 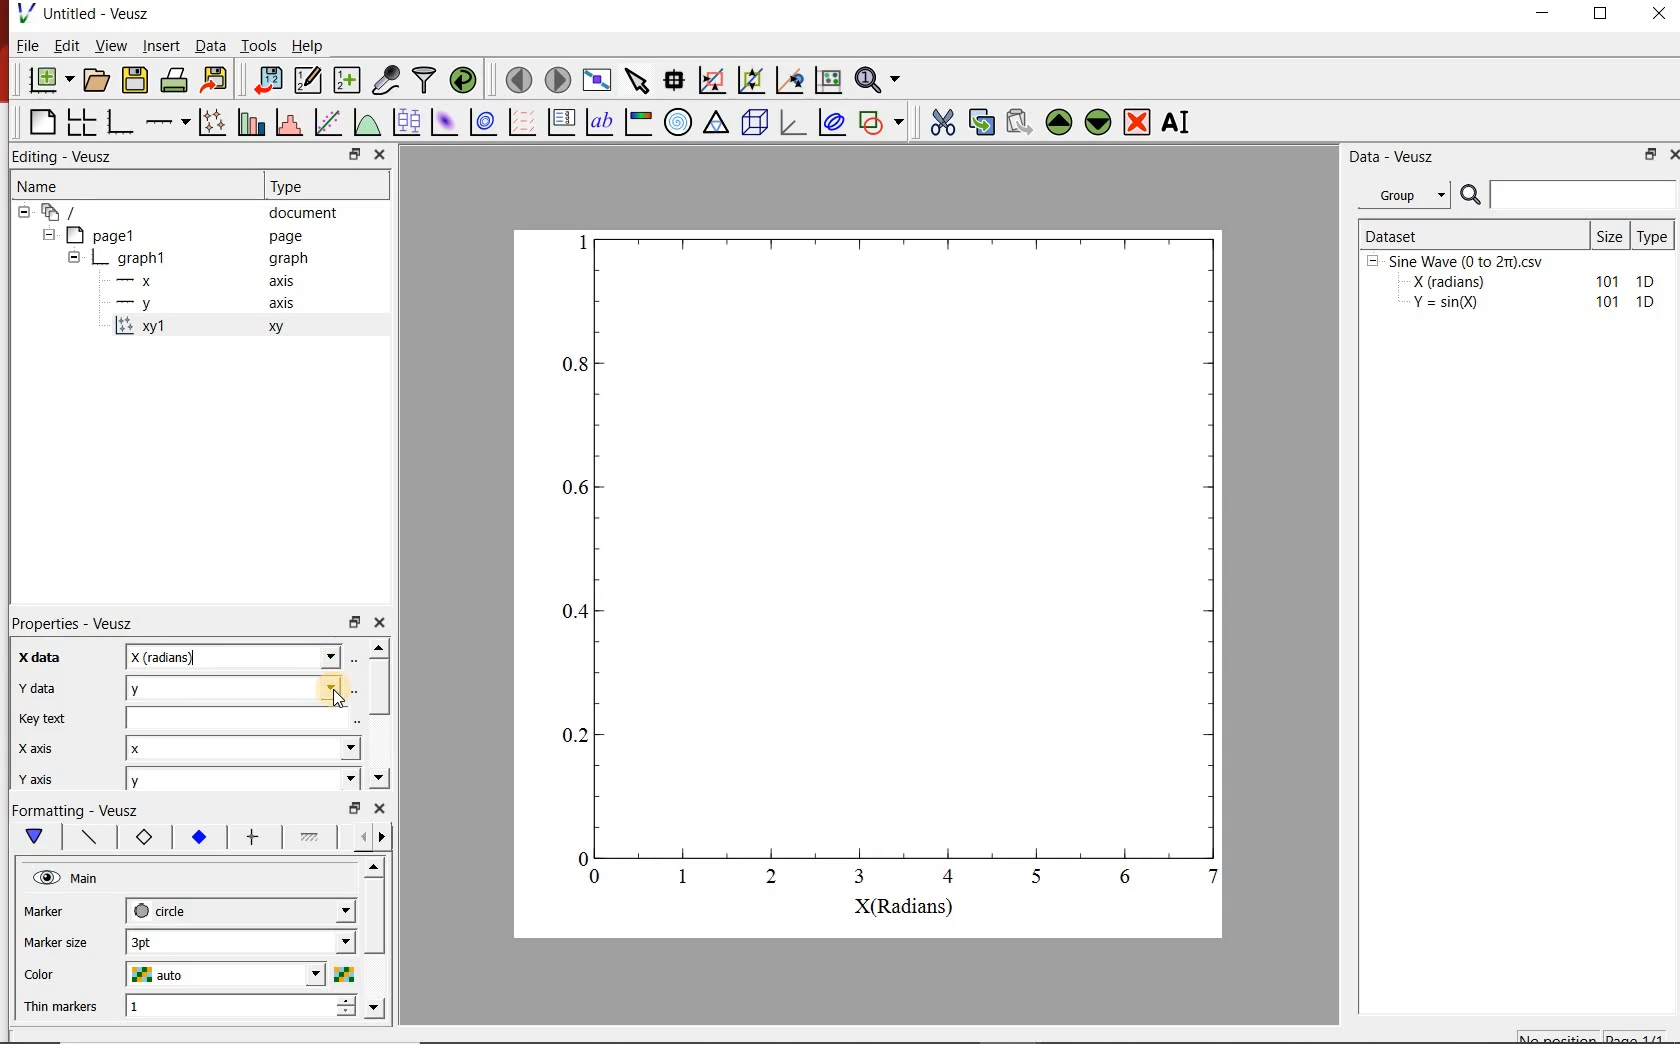 What do you see at coordinates (638, 121) in the screenshot?
I see `image color bar` at bounding box center [638, 121].